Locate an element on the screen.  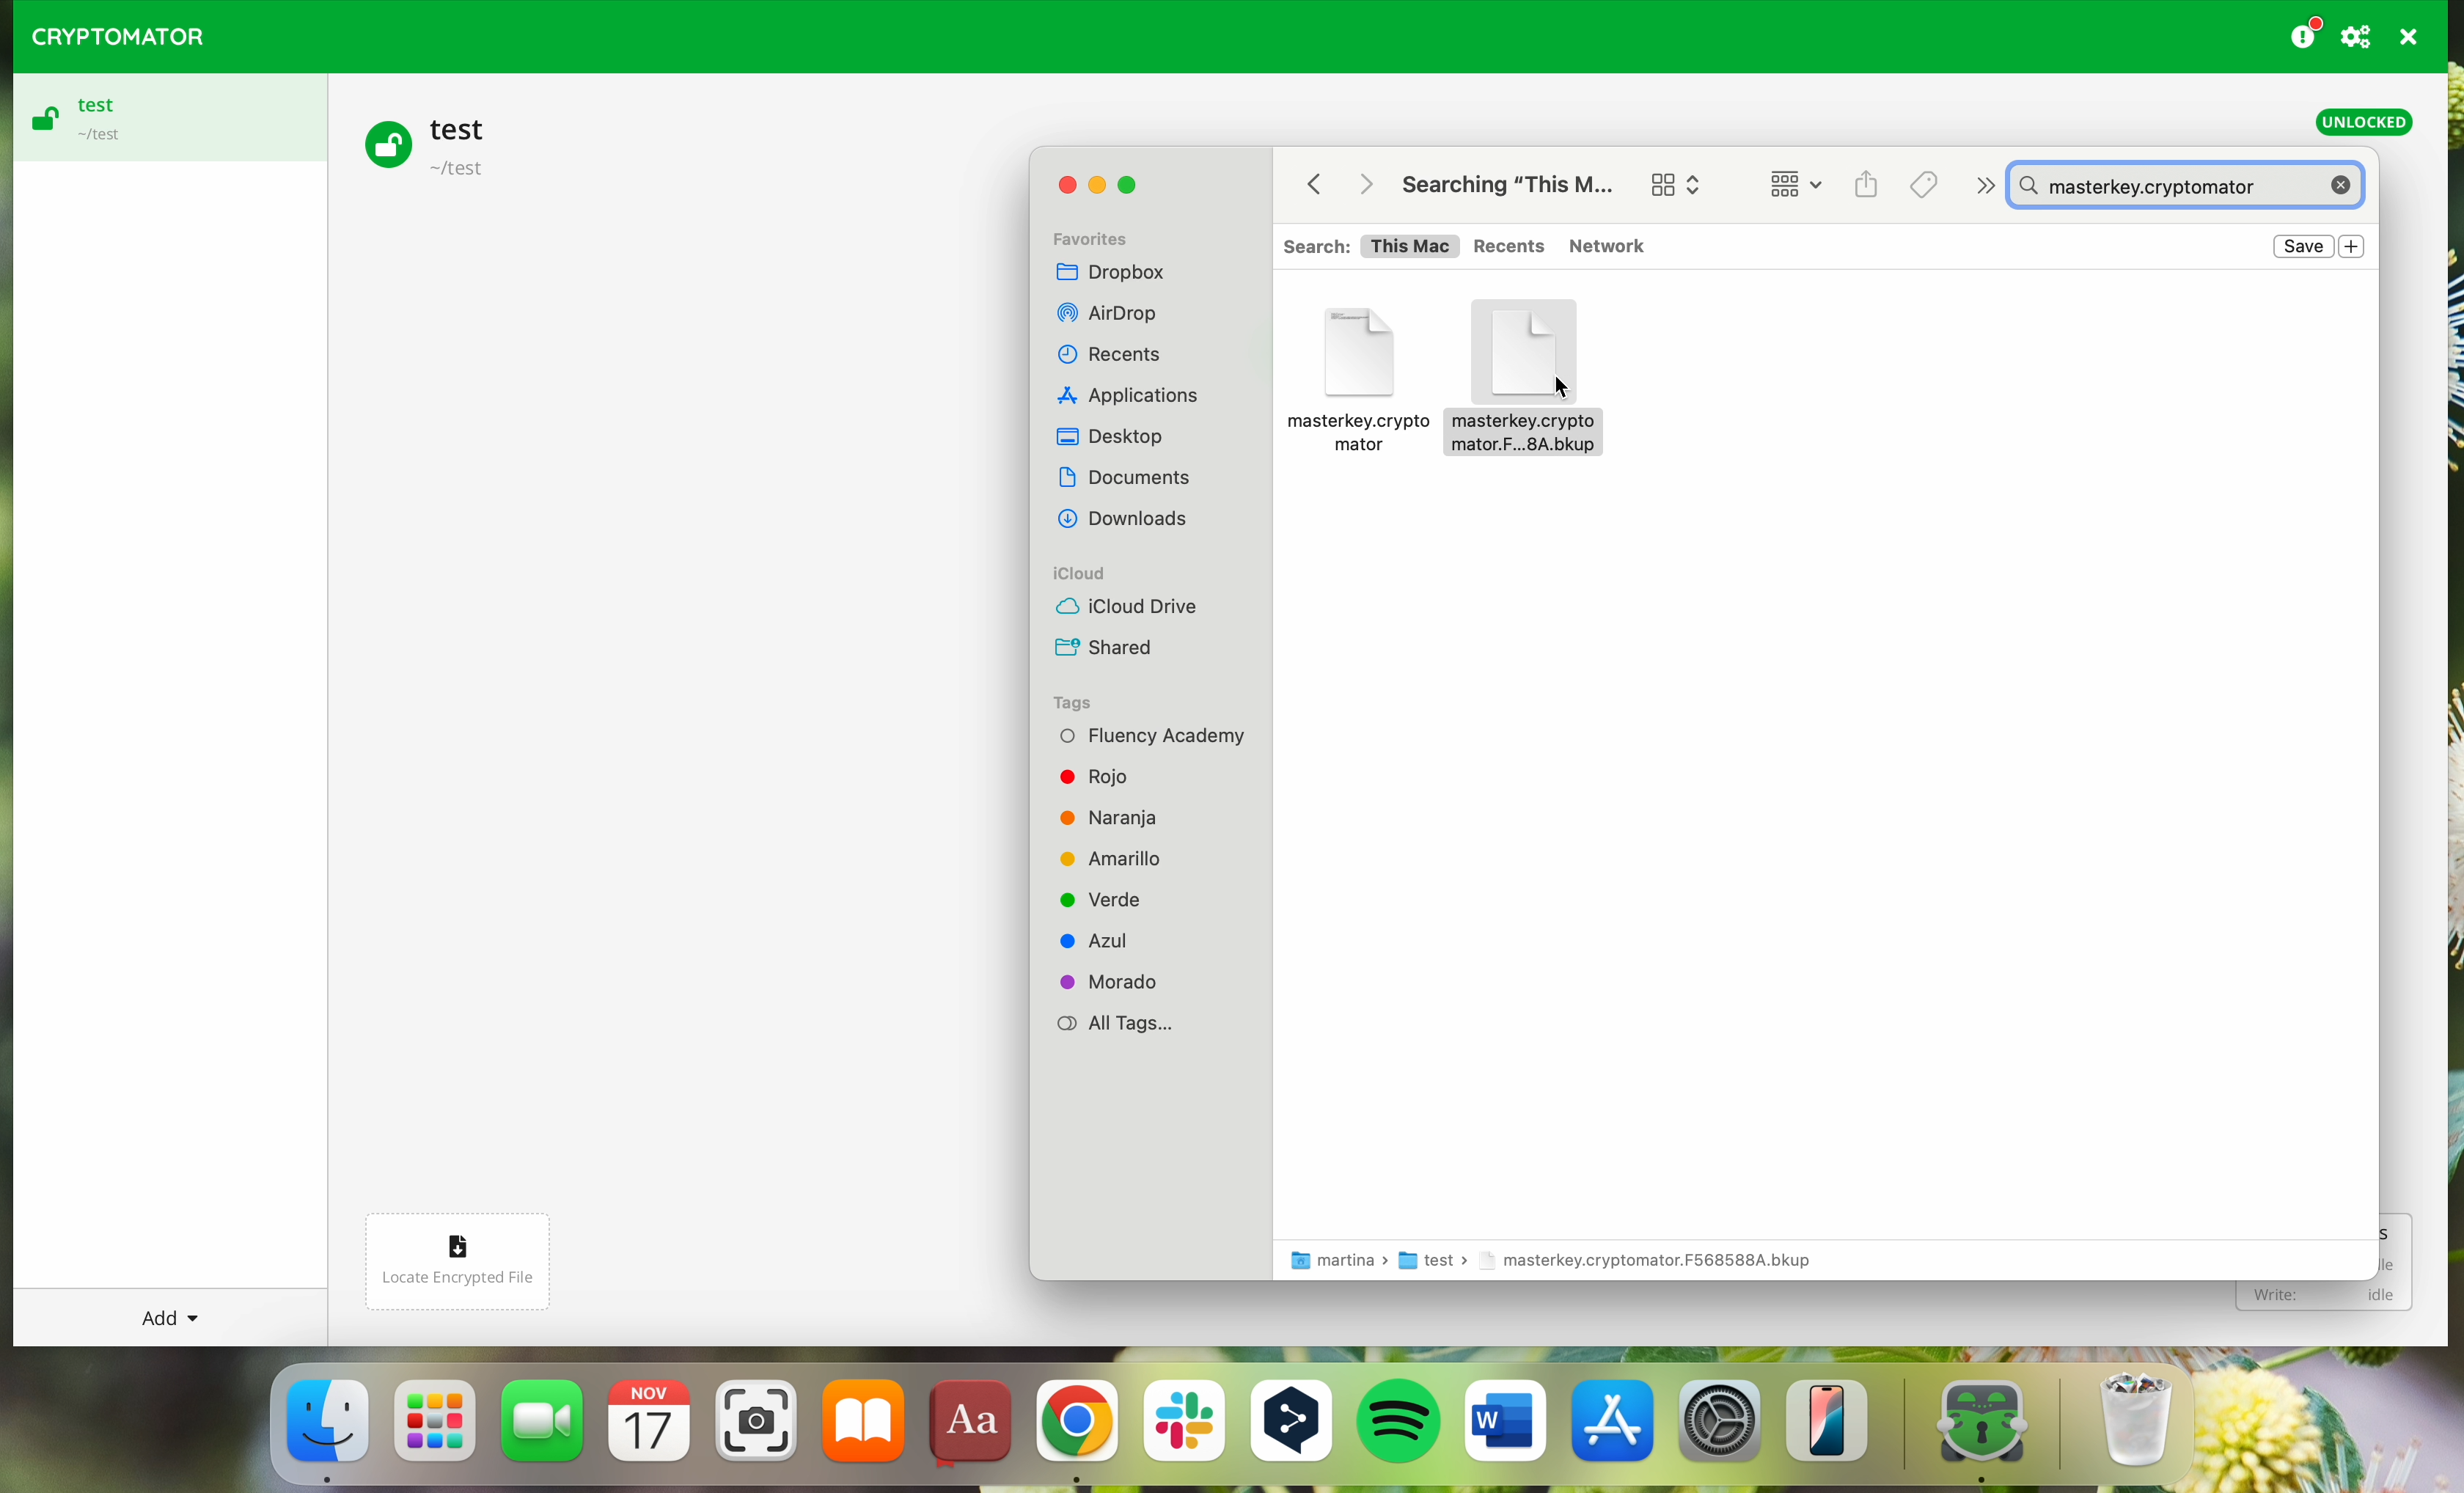
Amarillo is located at coordinates (1128, 858).